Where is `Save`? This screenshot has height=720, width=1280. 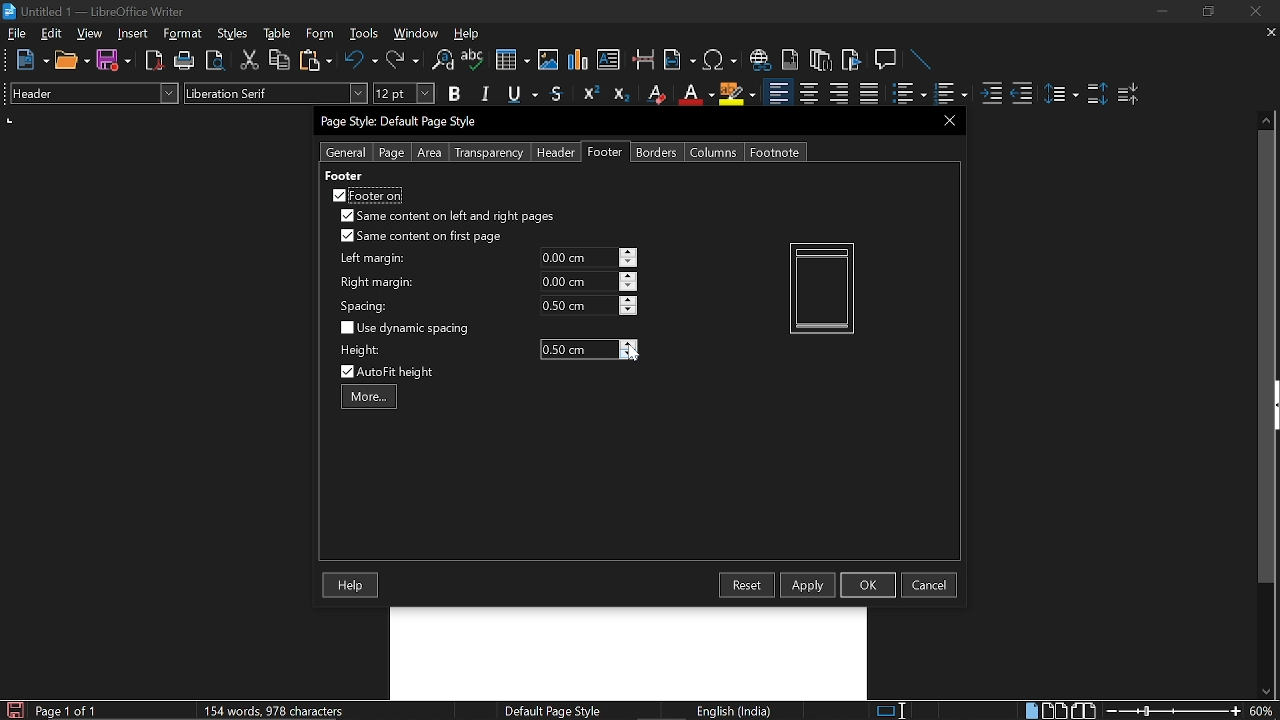 Save is located at coordinates (114, 61).